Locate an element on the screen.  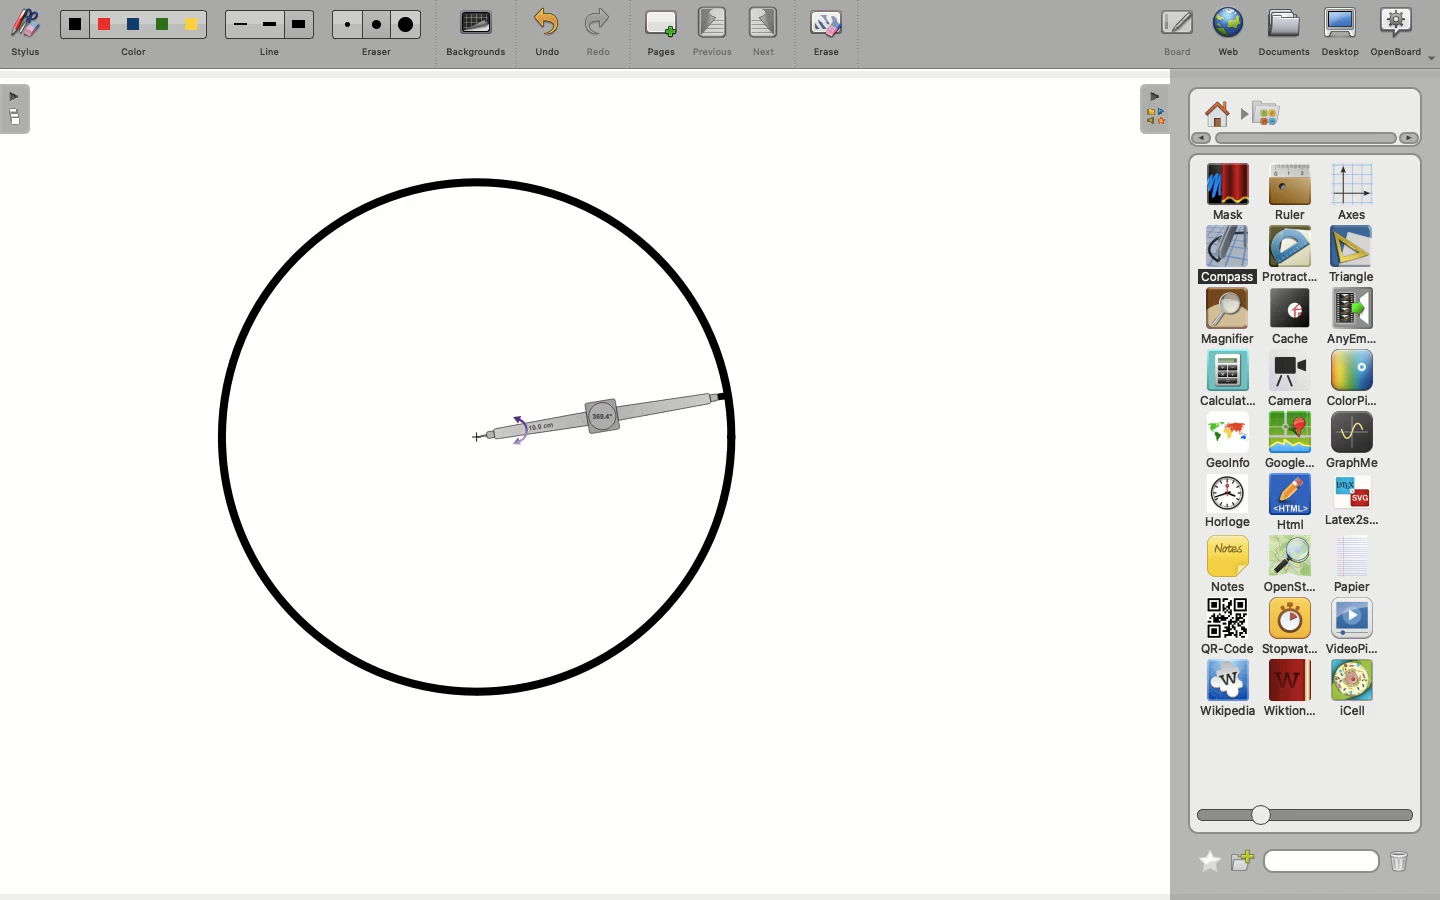
Papier is located at coordinates (1351, 563).